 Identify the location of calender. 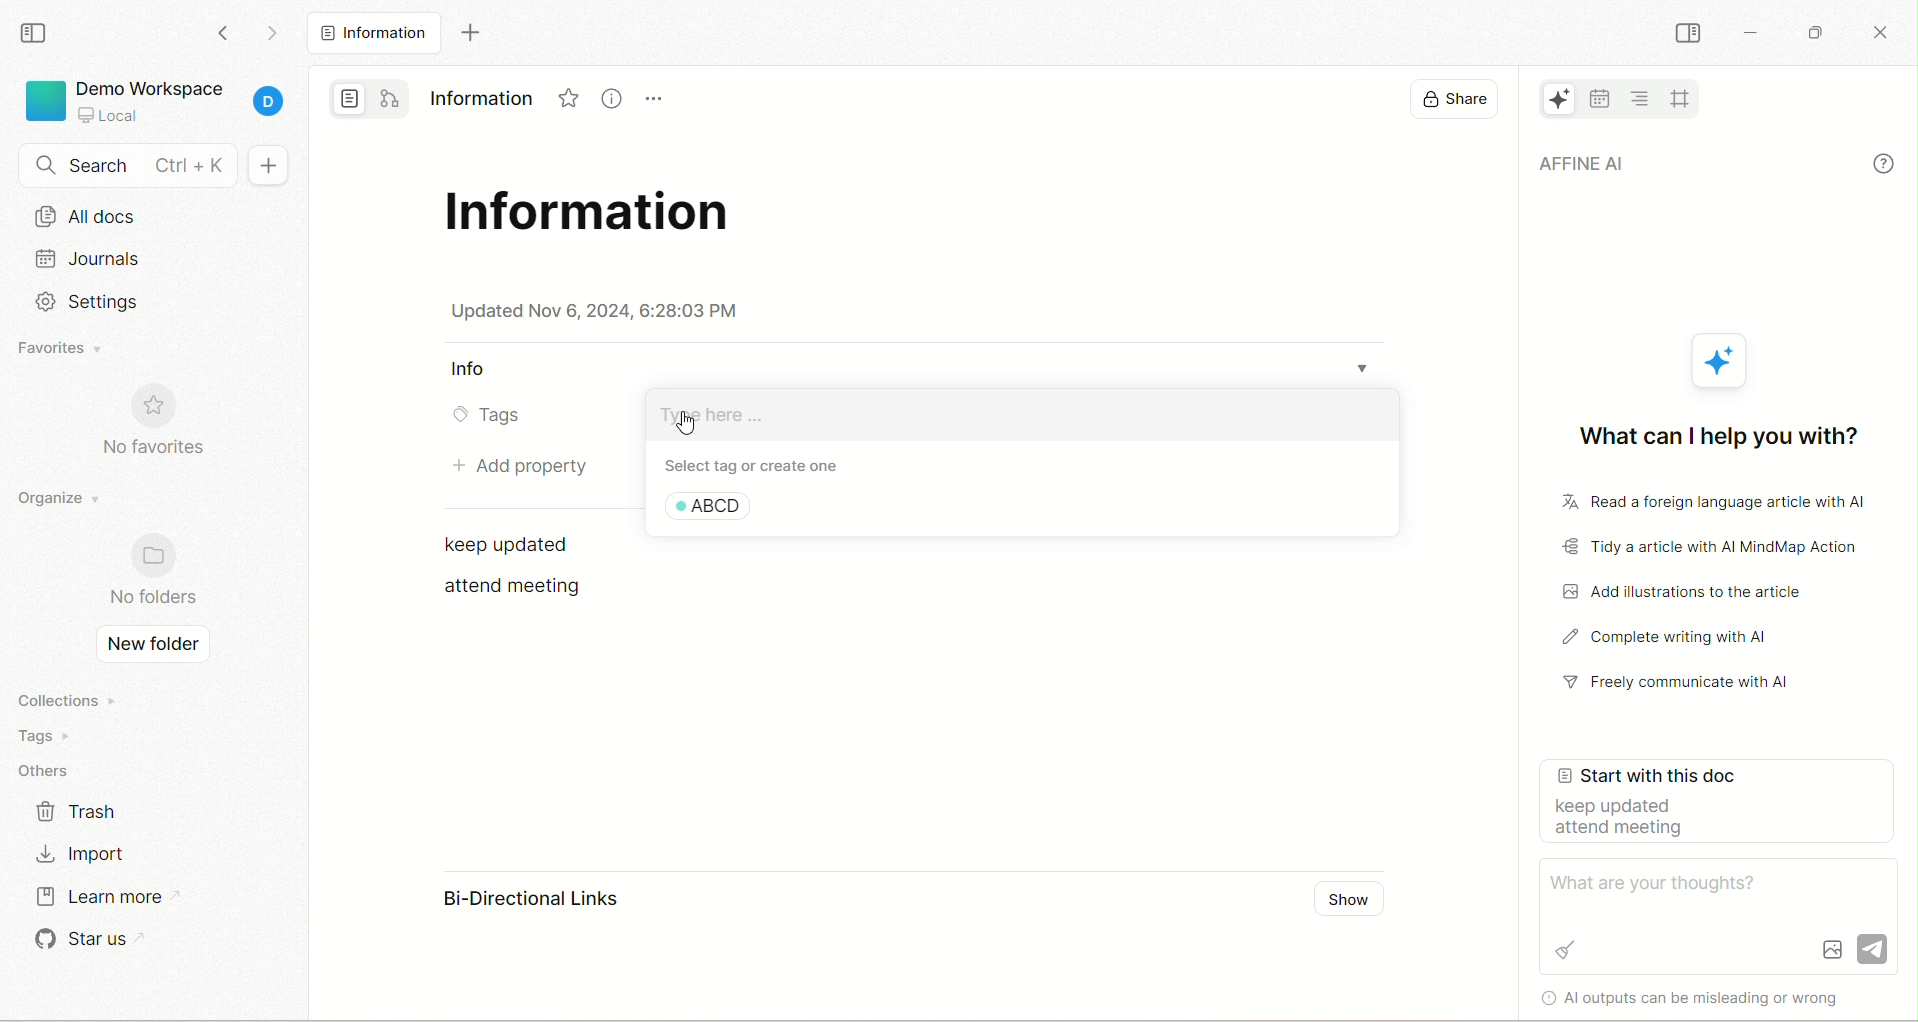
(1599, 98).